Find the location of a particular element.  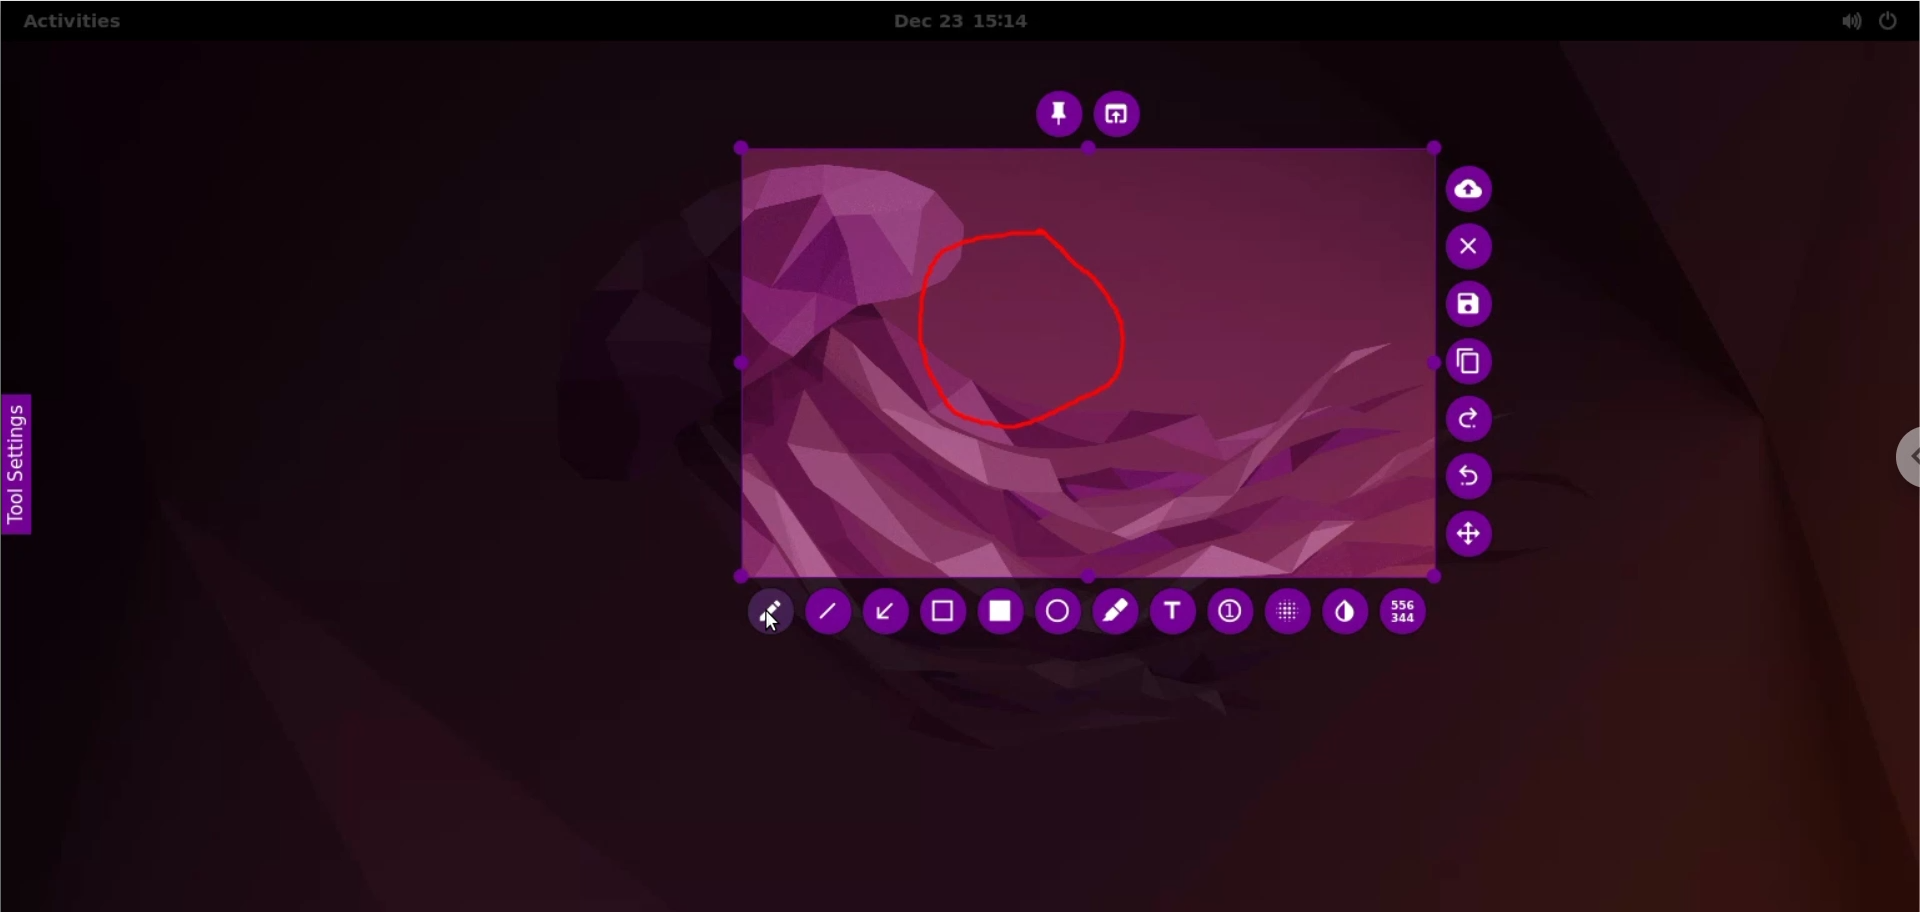

undo is located at coordinates (1474, 477).